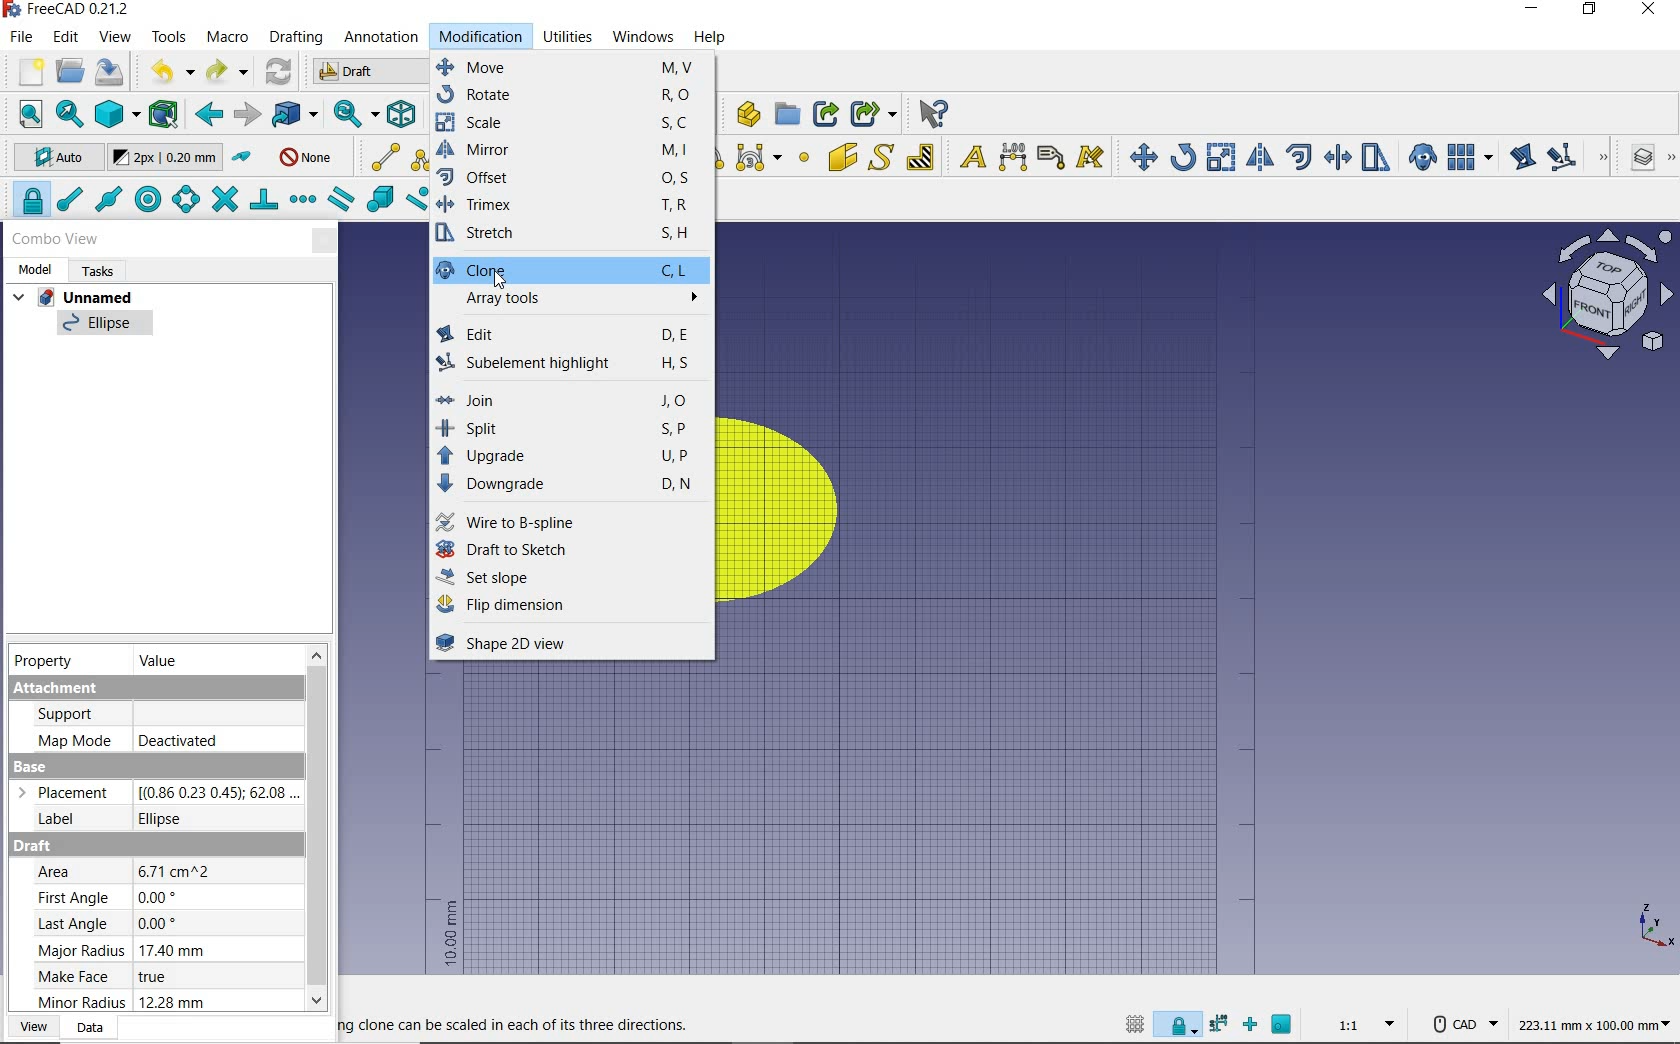 The width and height of the screenshot is (1680, 1044). What do you see at coordinates (153, 797) in the screenshot?
I see `base` at bounding box center [153, 797].